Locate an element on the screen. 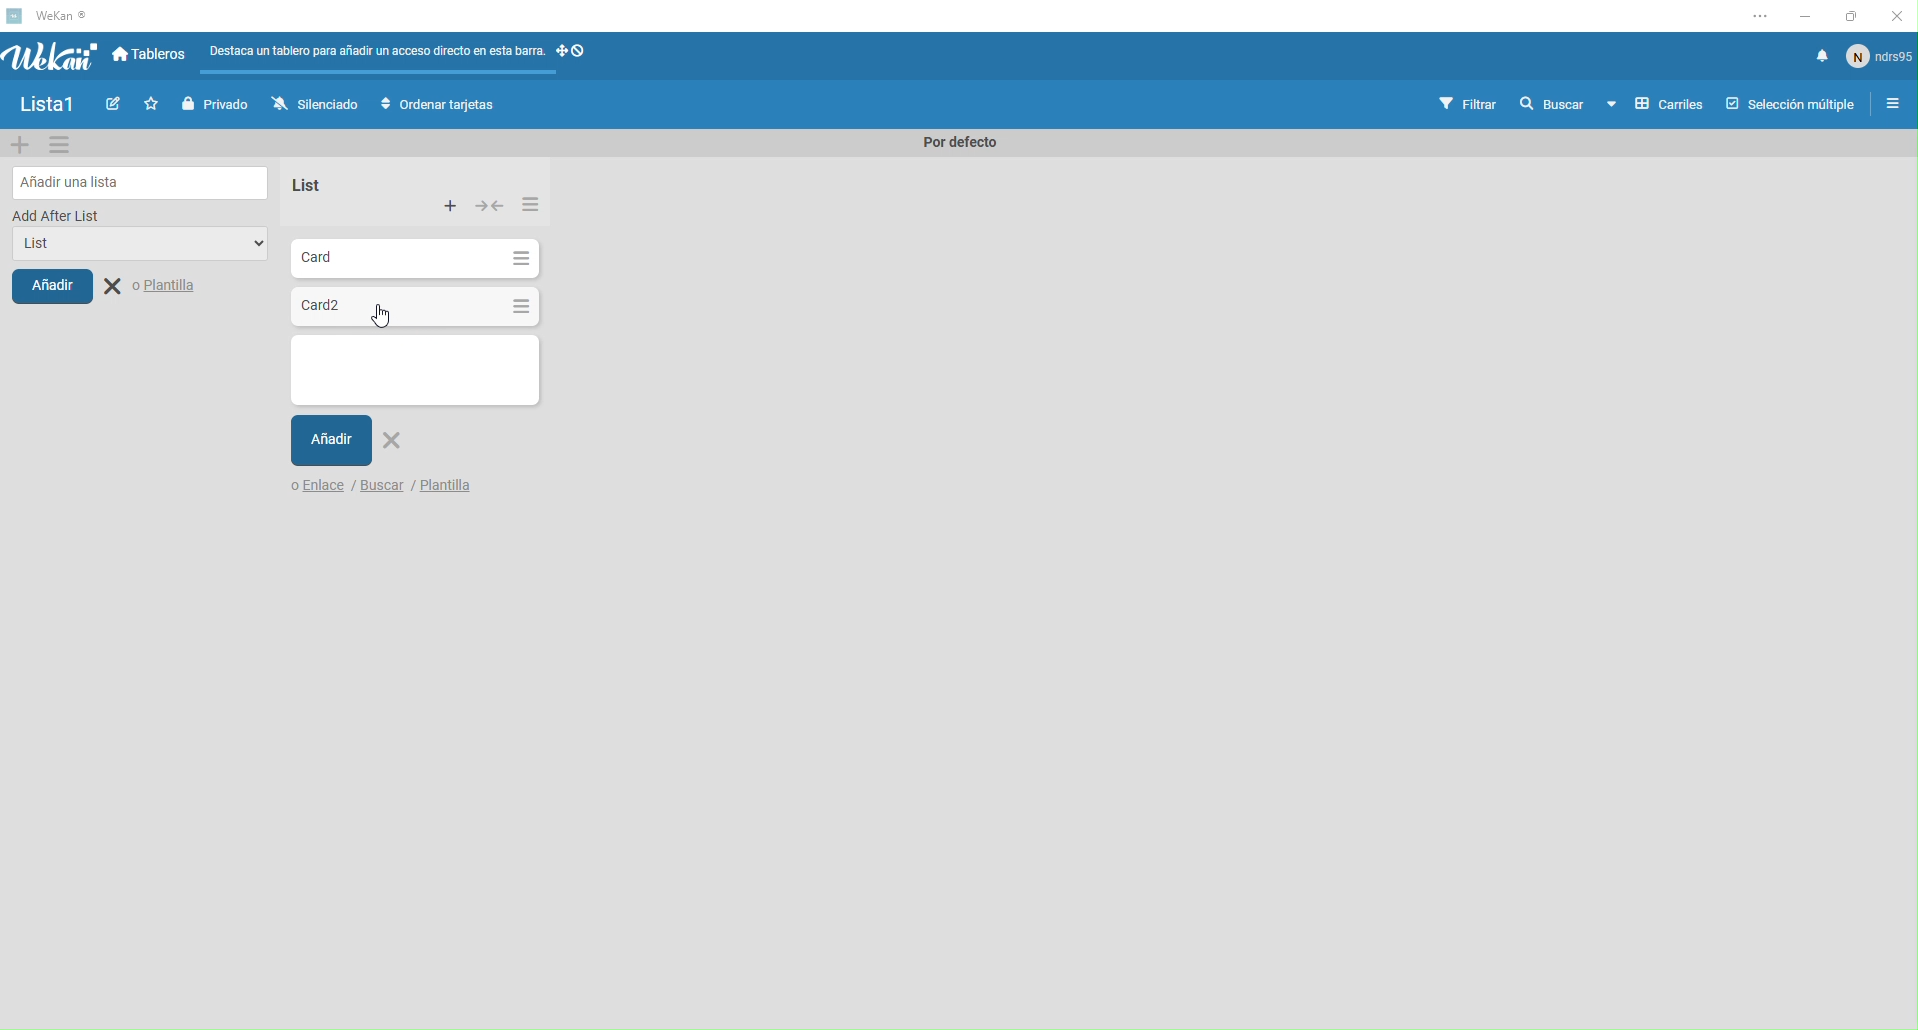  lista1 is located at coordinates (46, 106).